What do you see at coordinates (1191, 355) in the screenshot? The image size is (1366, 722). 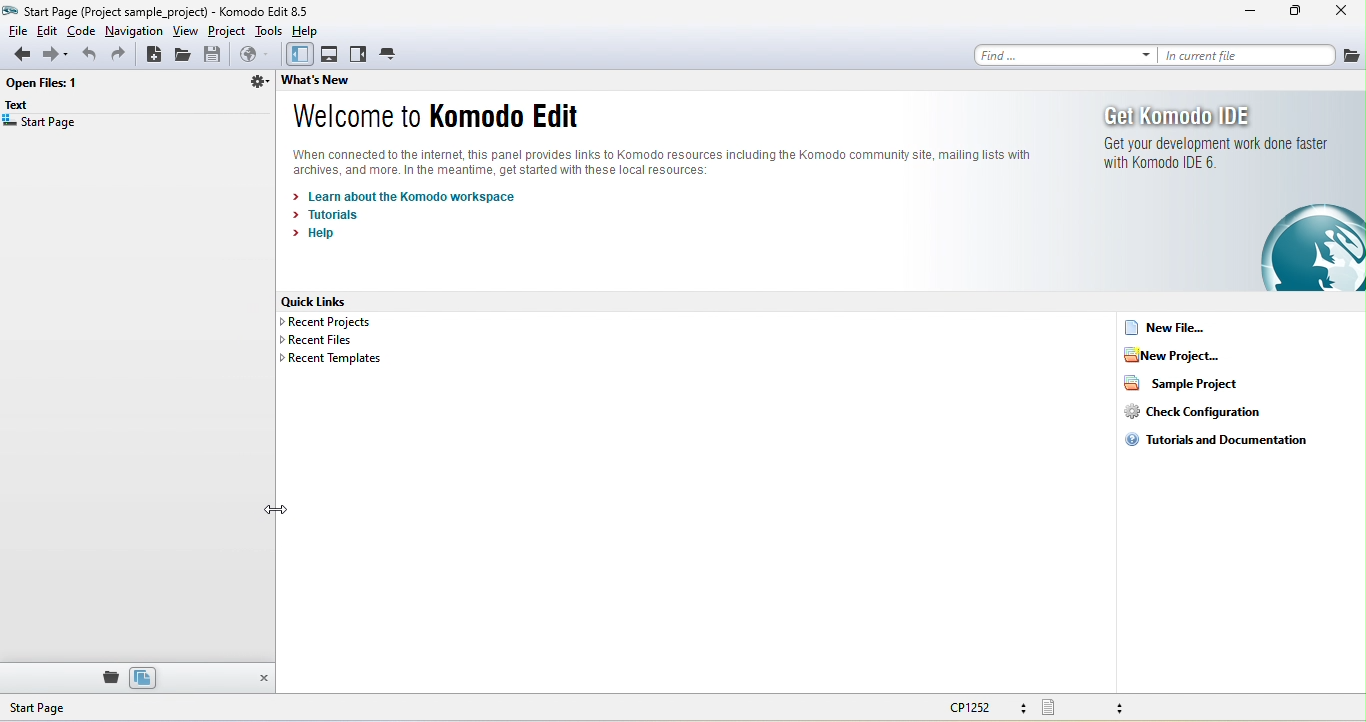 I see `new project` at bounding box center [1191, 355].